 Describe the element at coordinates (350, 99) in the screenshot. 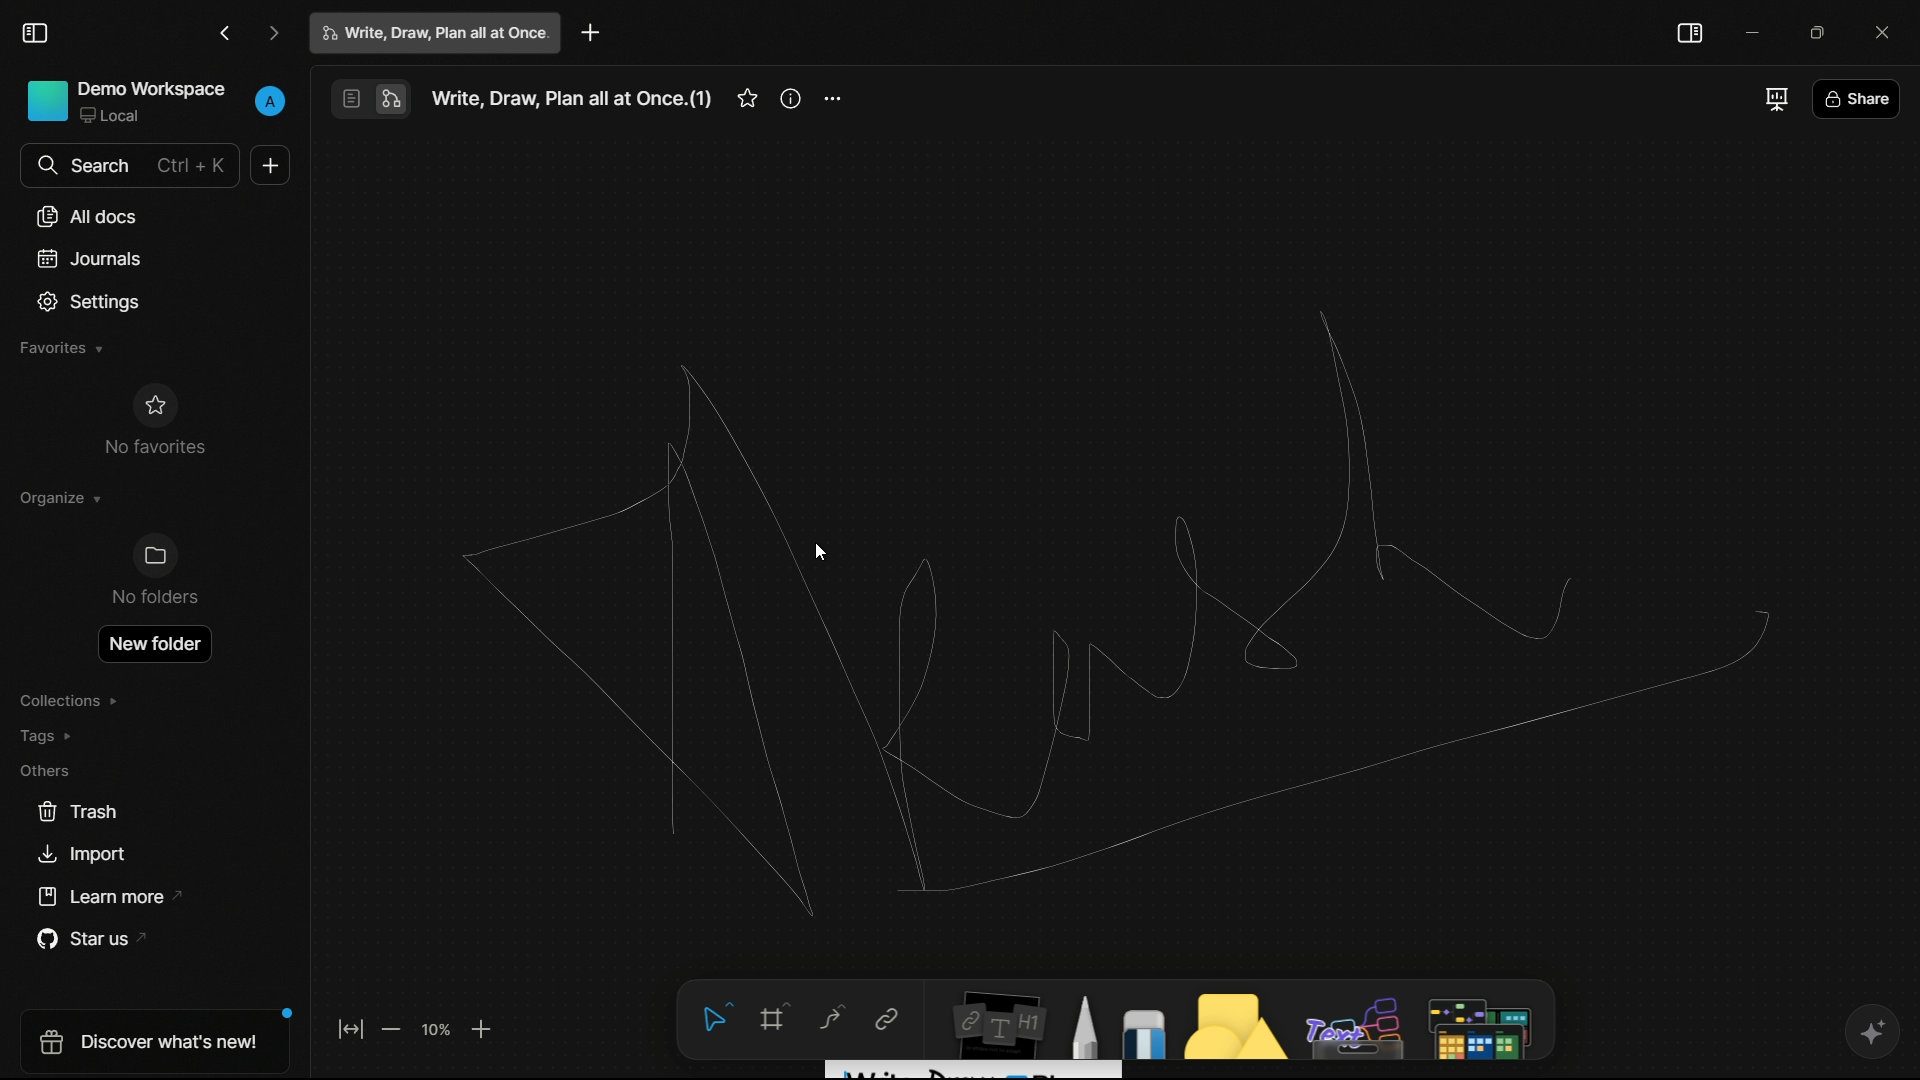

I see `page mode` at that location.